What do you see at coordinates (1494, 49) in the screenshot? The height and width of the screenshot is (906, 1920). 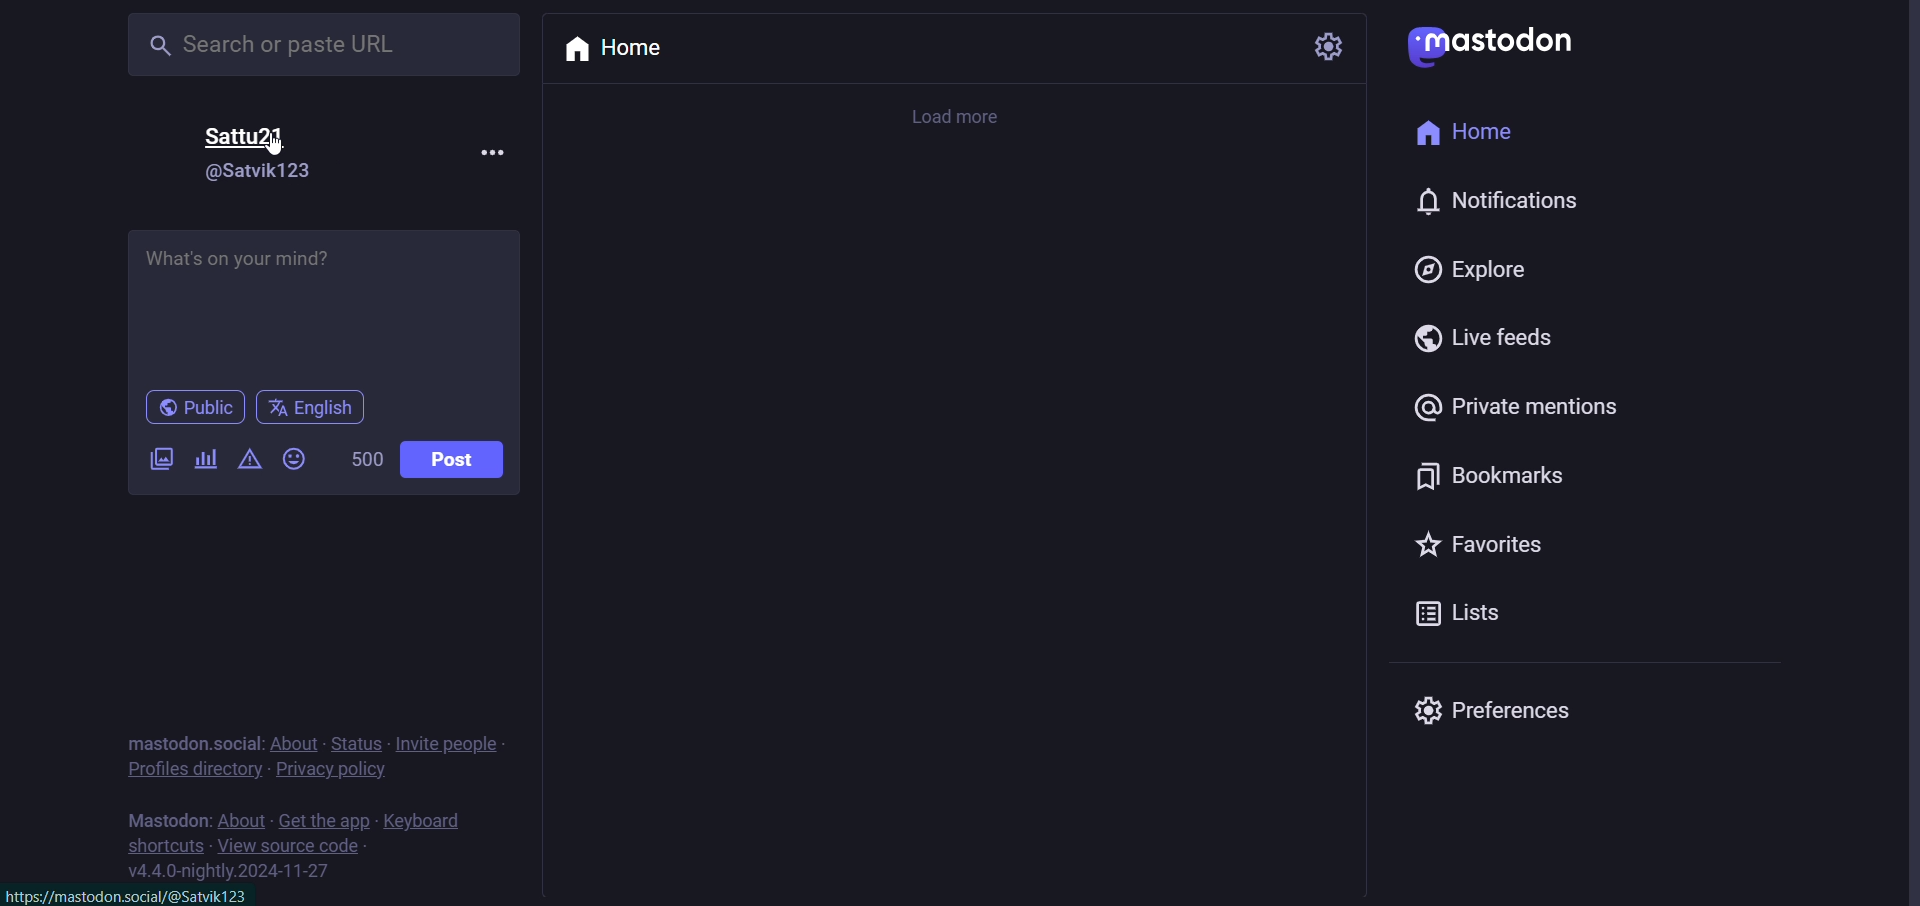 I see `mastodon` at bounding box center [1494, 49].